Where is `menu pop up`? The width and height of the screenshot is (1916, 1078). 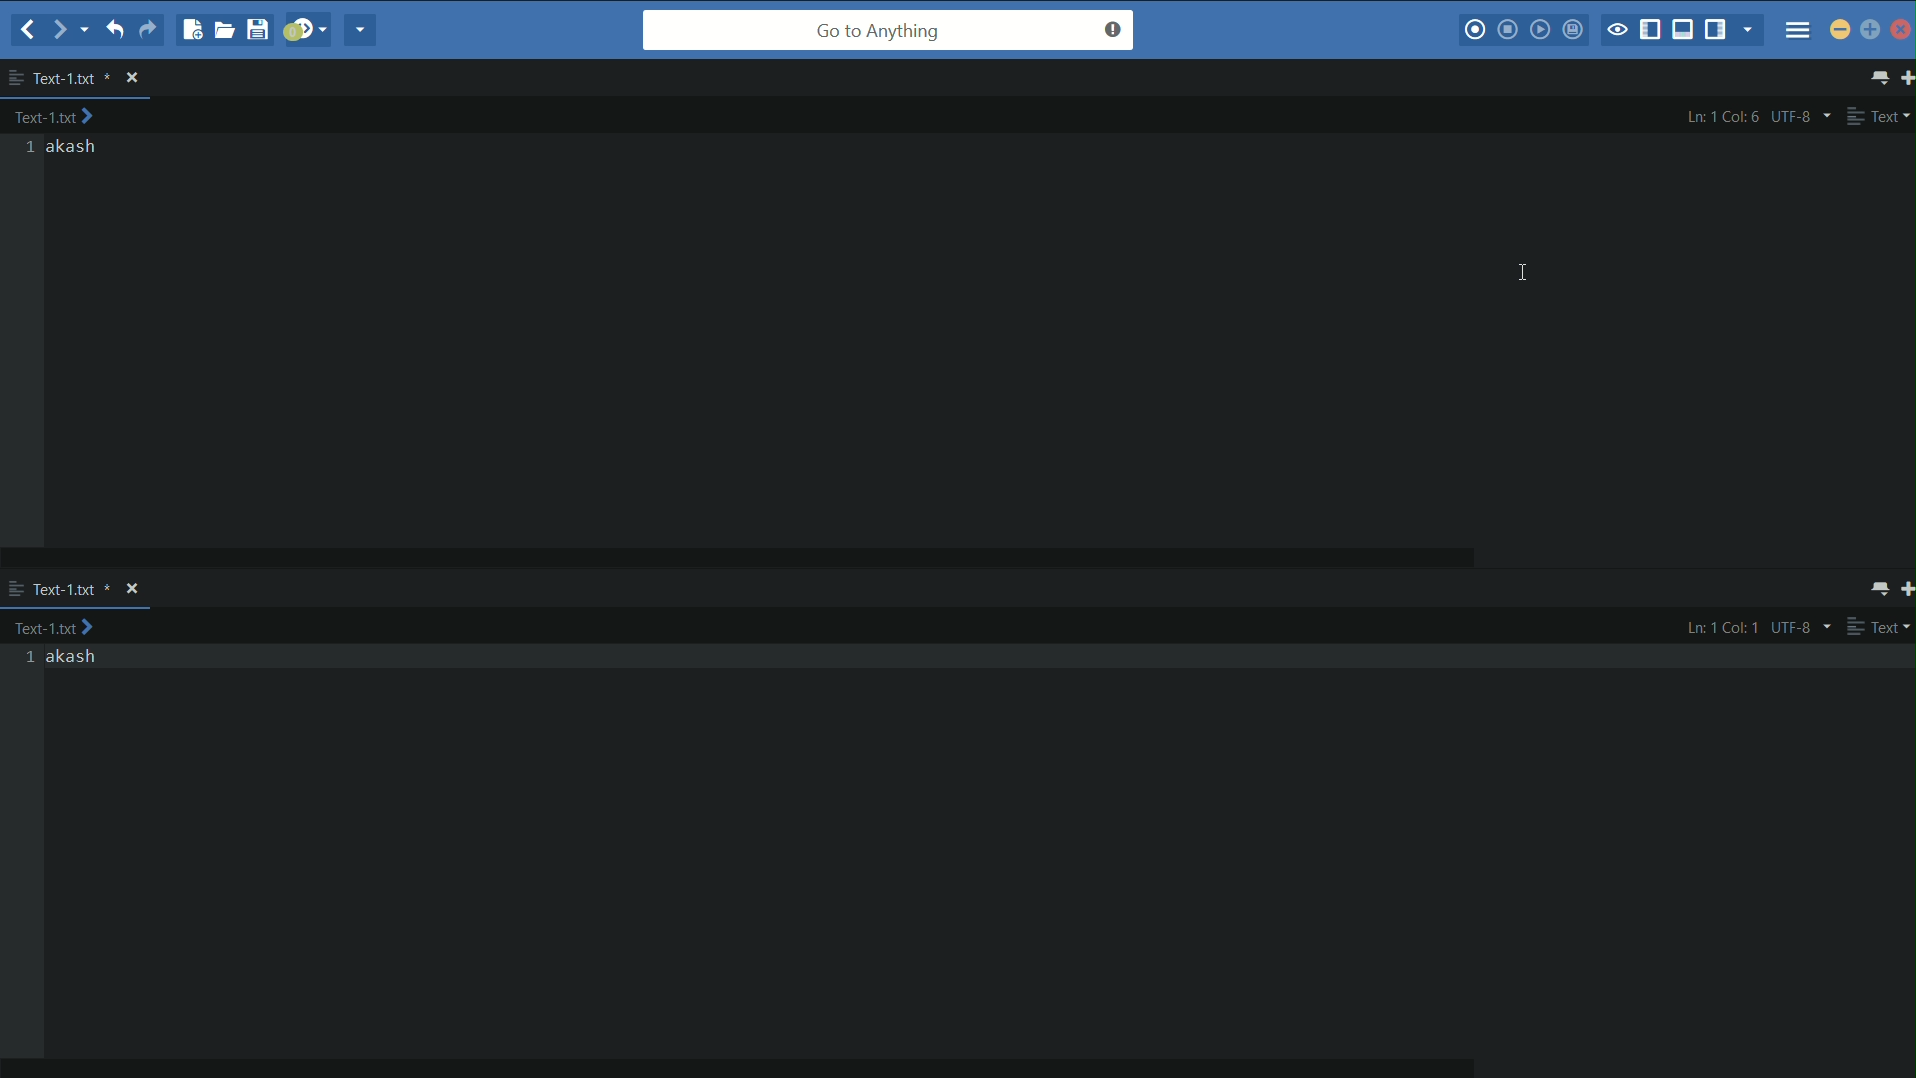
menu pop up is located at coordinates (1820, 73).